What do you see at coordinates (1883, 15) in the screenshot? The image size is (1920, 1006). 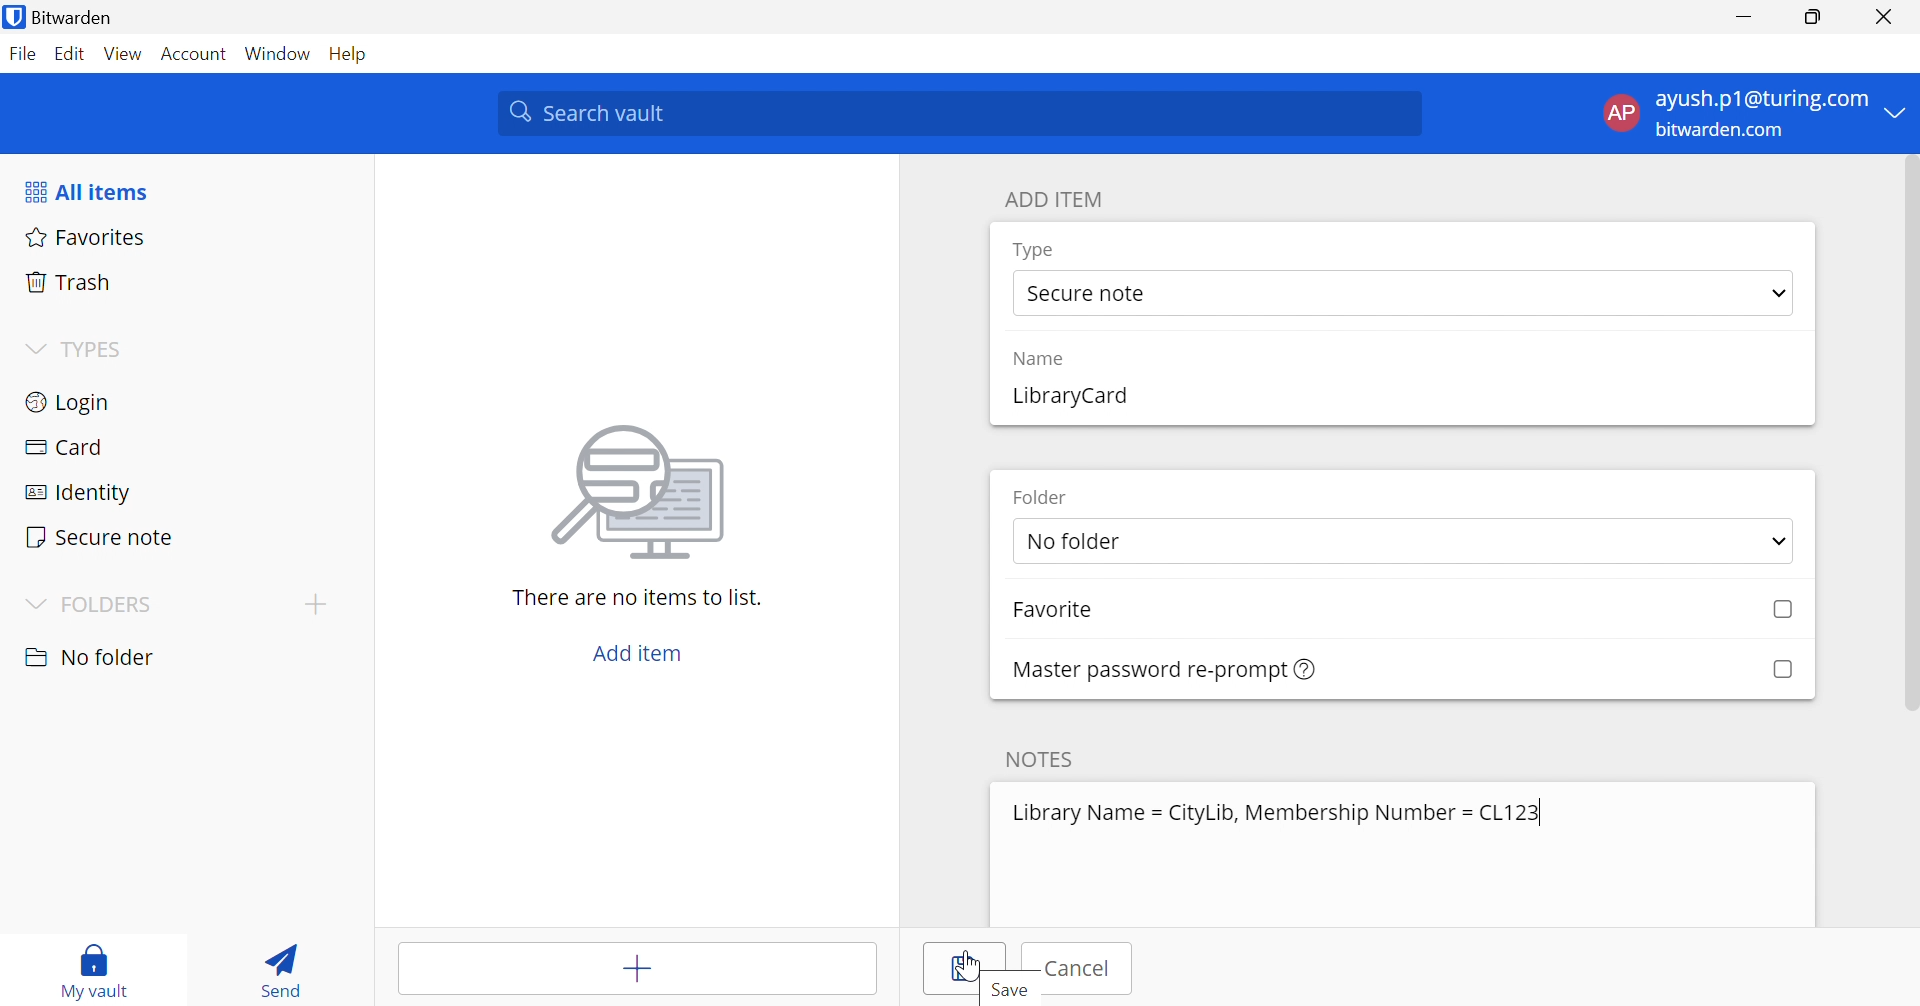 I see `Close` at bounding box center [1883, 15].